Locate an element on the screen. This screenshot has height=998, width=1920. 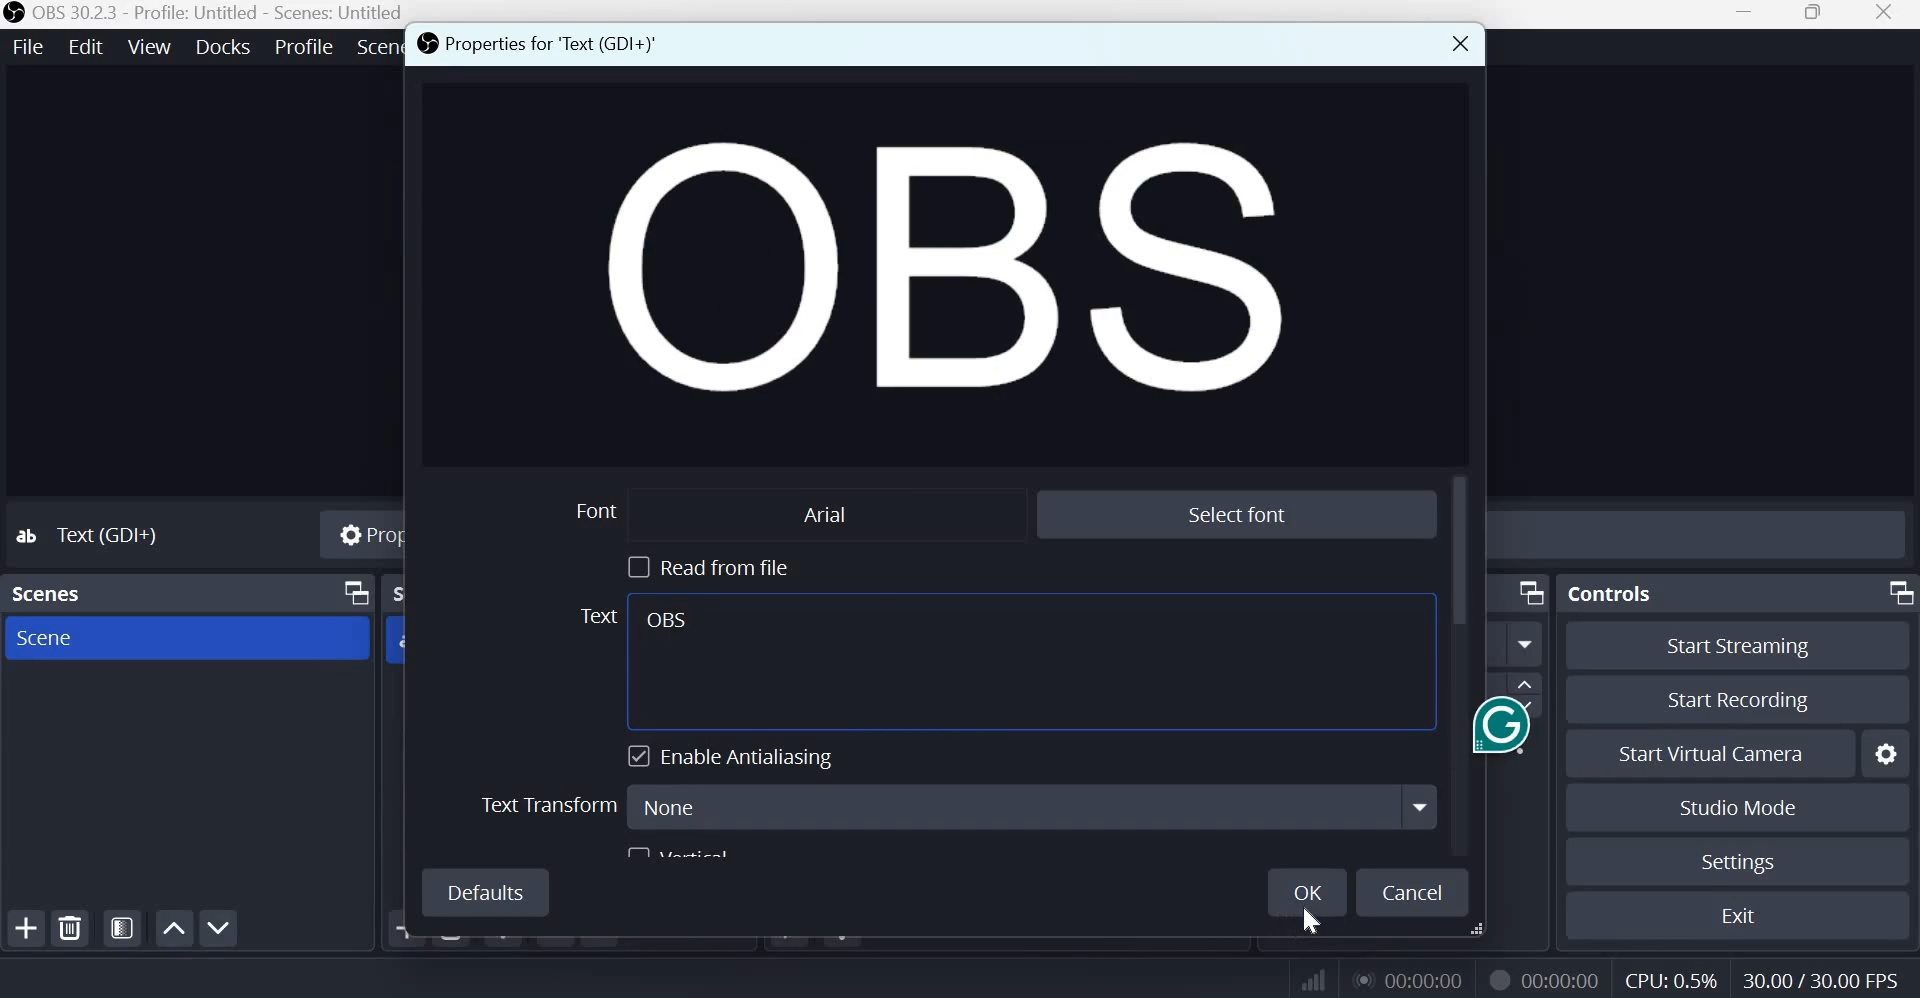
Scene is located at coordinates (65, 637).